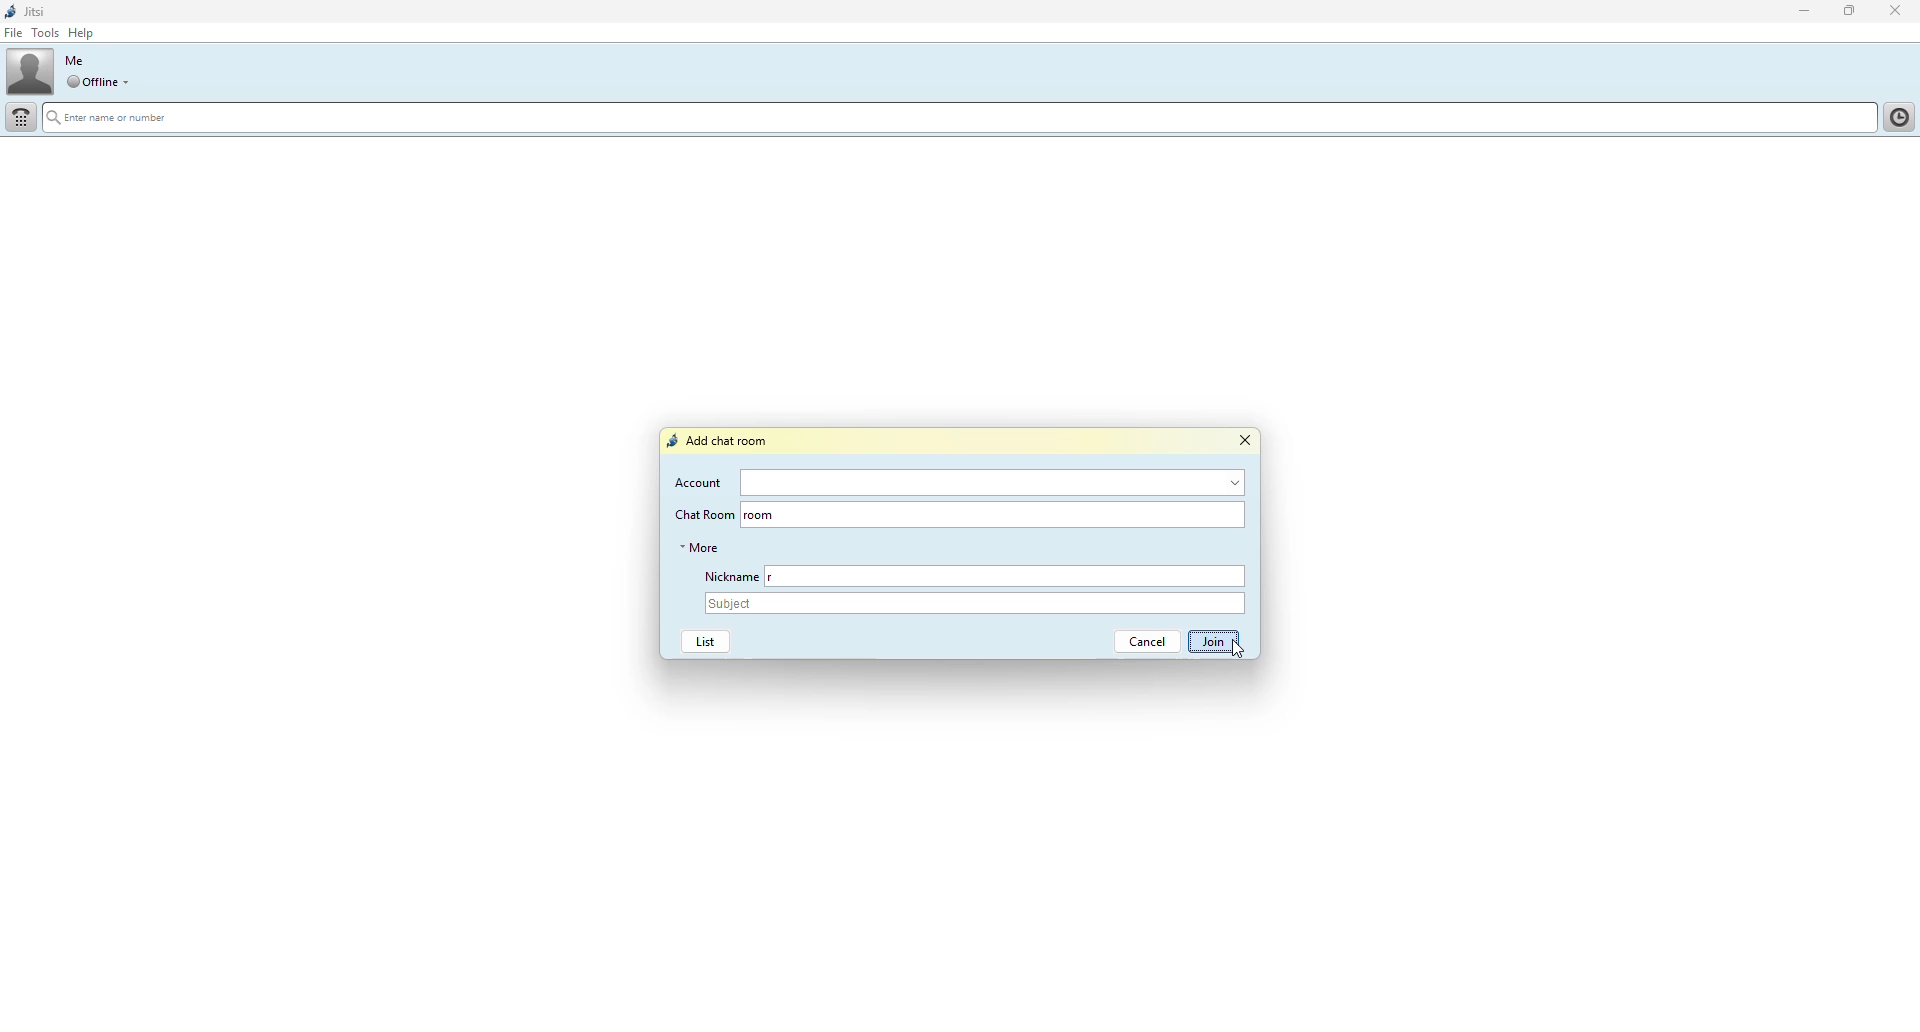 Image resolution: width=1920 pixels, height=1032 pixels. What do you see at coordinates (780, 576) in the screenshot?
I see `r` at bounding box center [780, 576].